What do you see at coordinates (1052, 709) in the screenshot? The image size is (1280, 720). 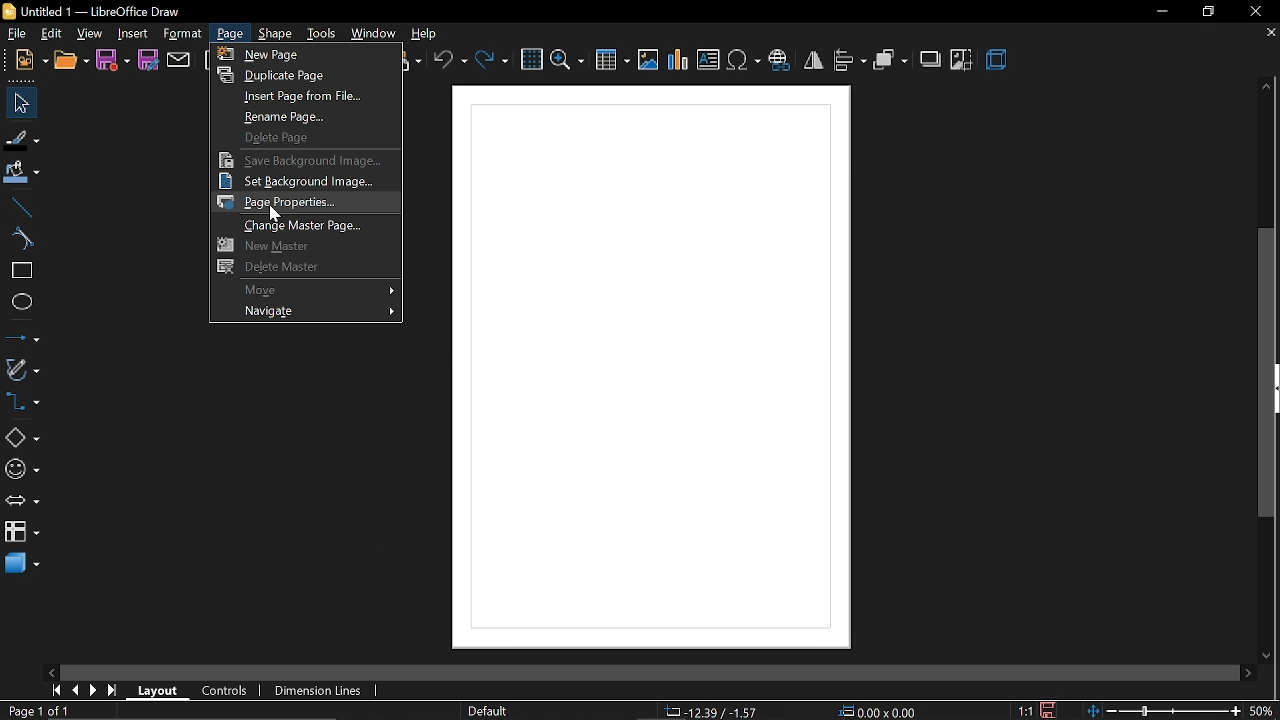 I see `save` at bounding box center [1052, 709].